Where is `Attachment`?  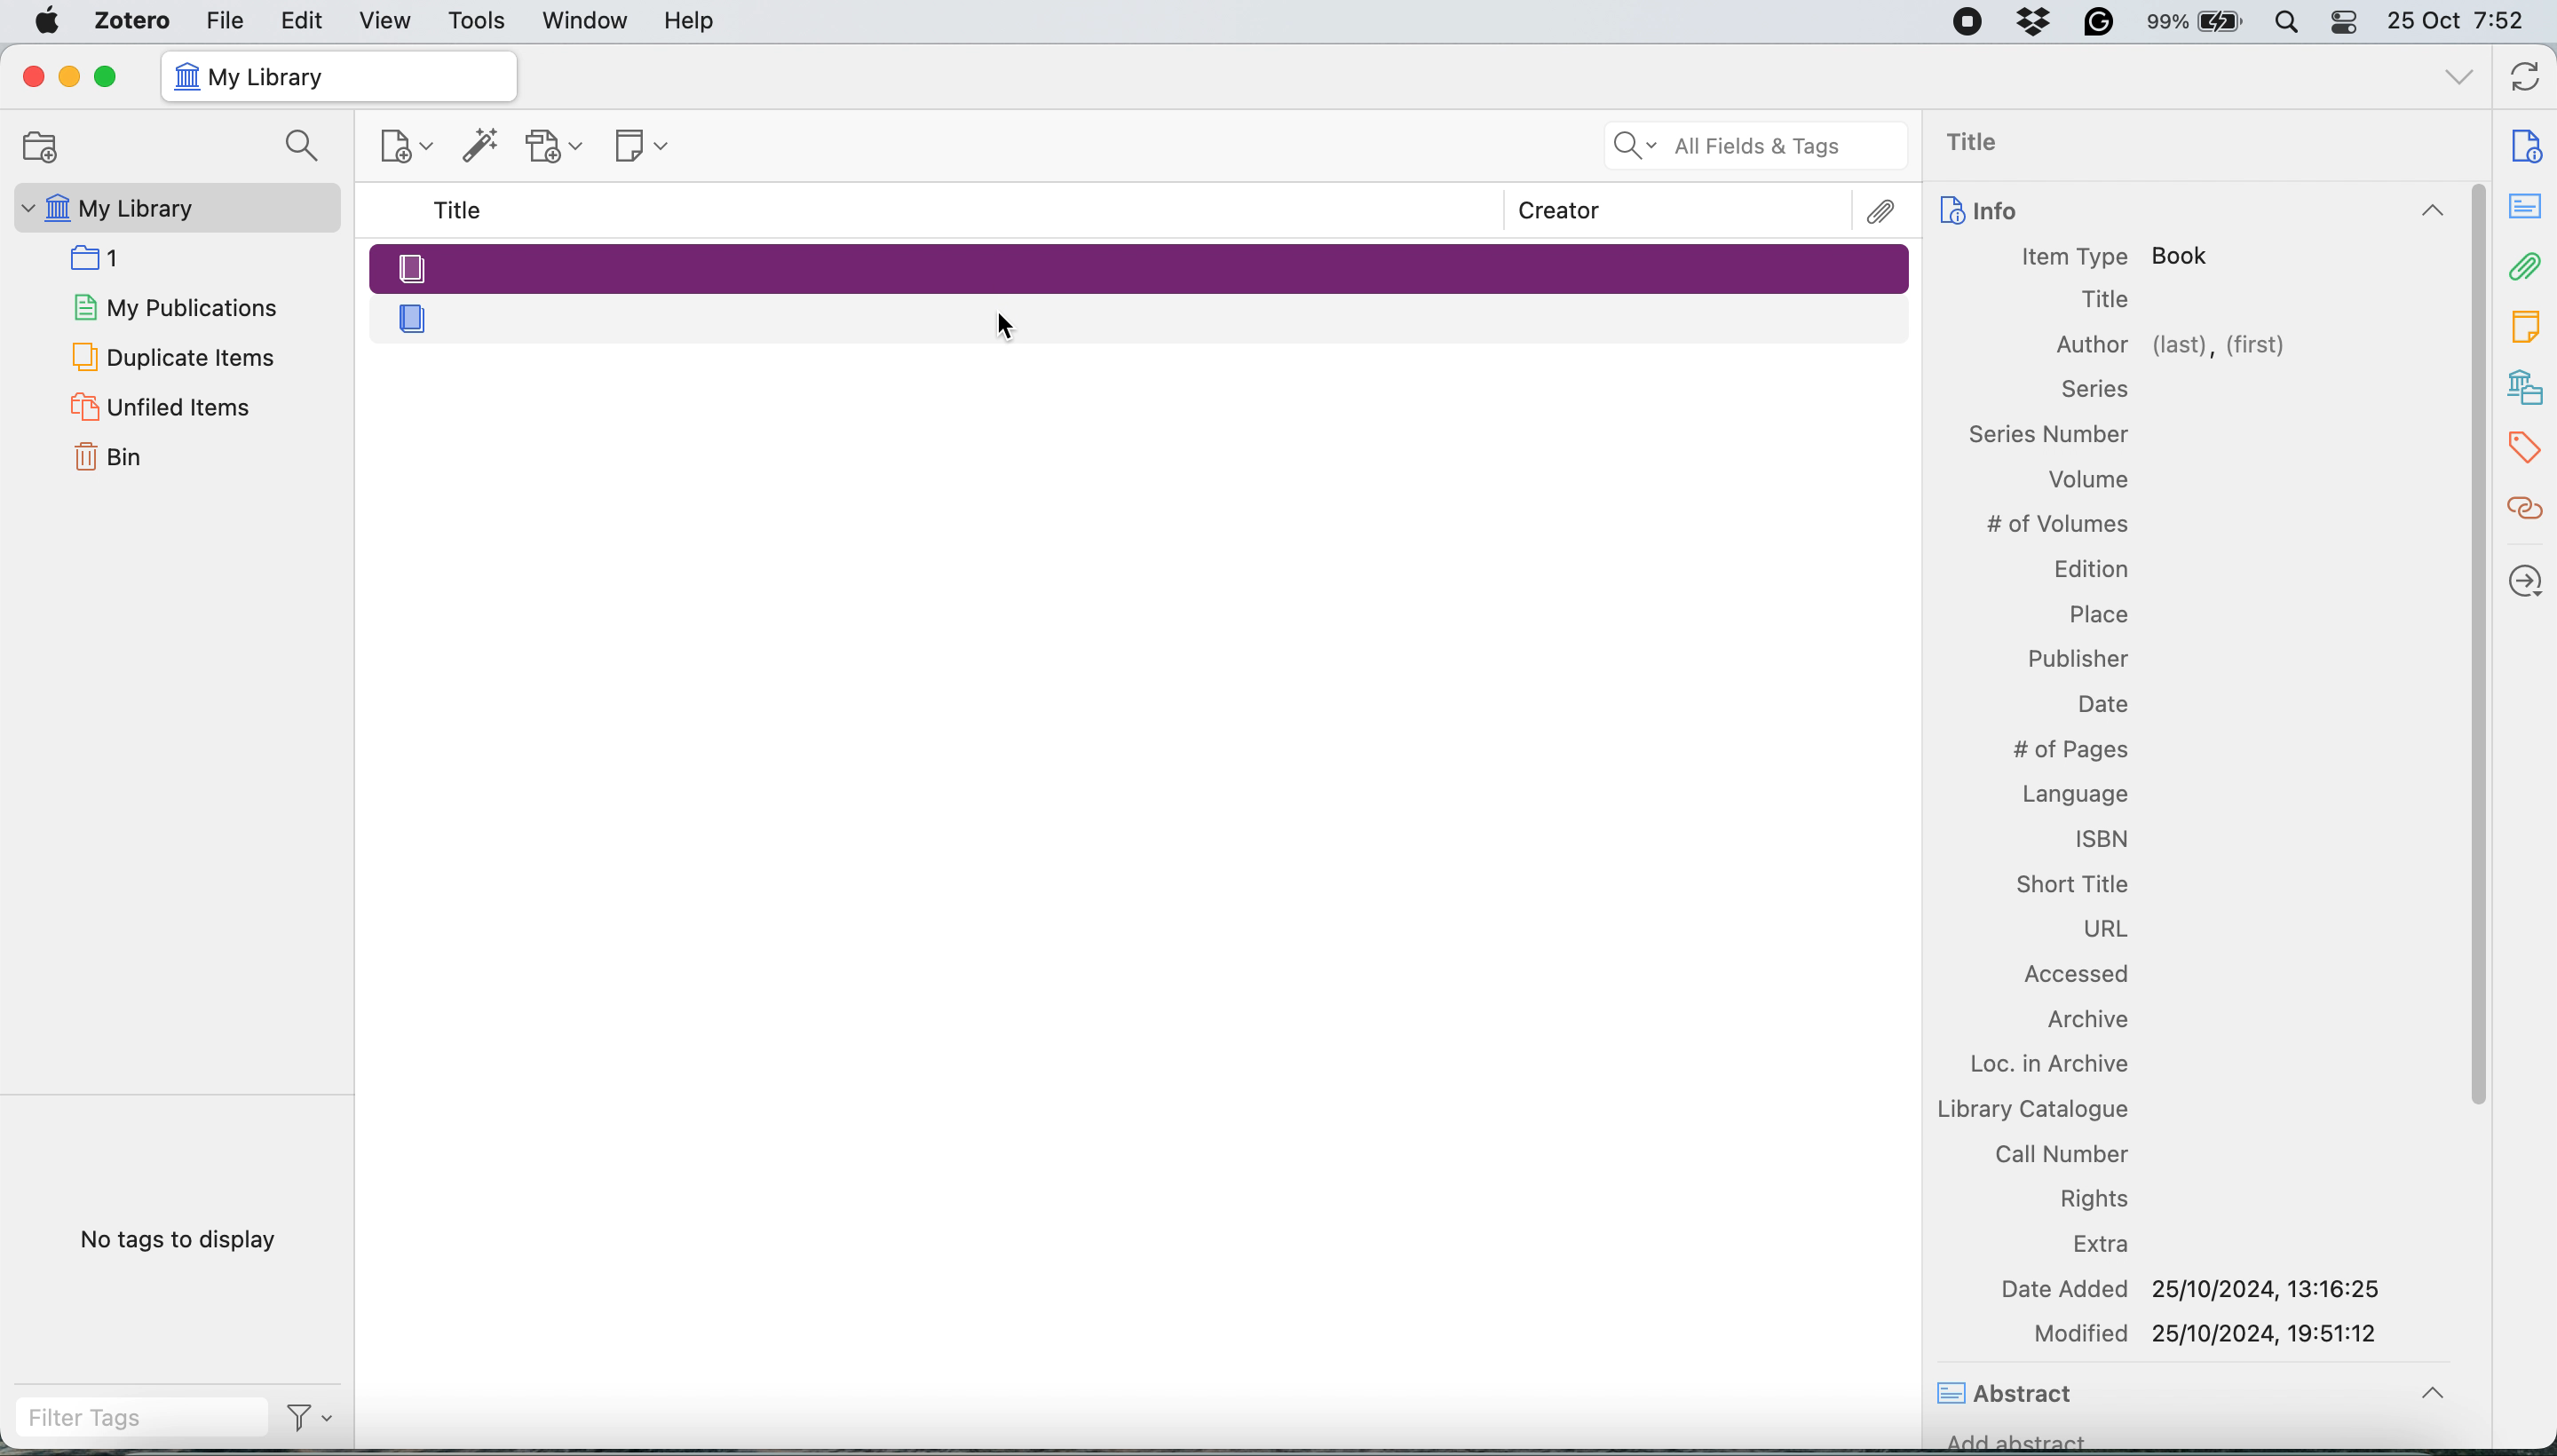 Attachment is located at coordinates (2527, 265).